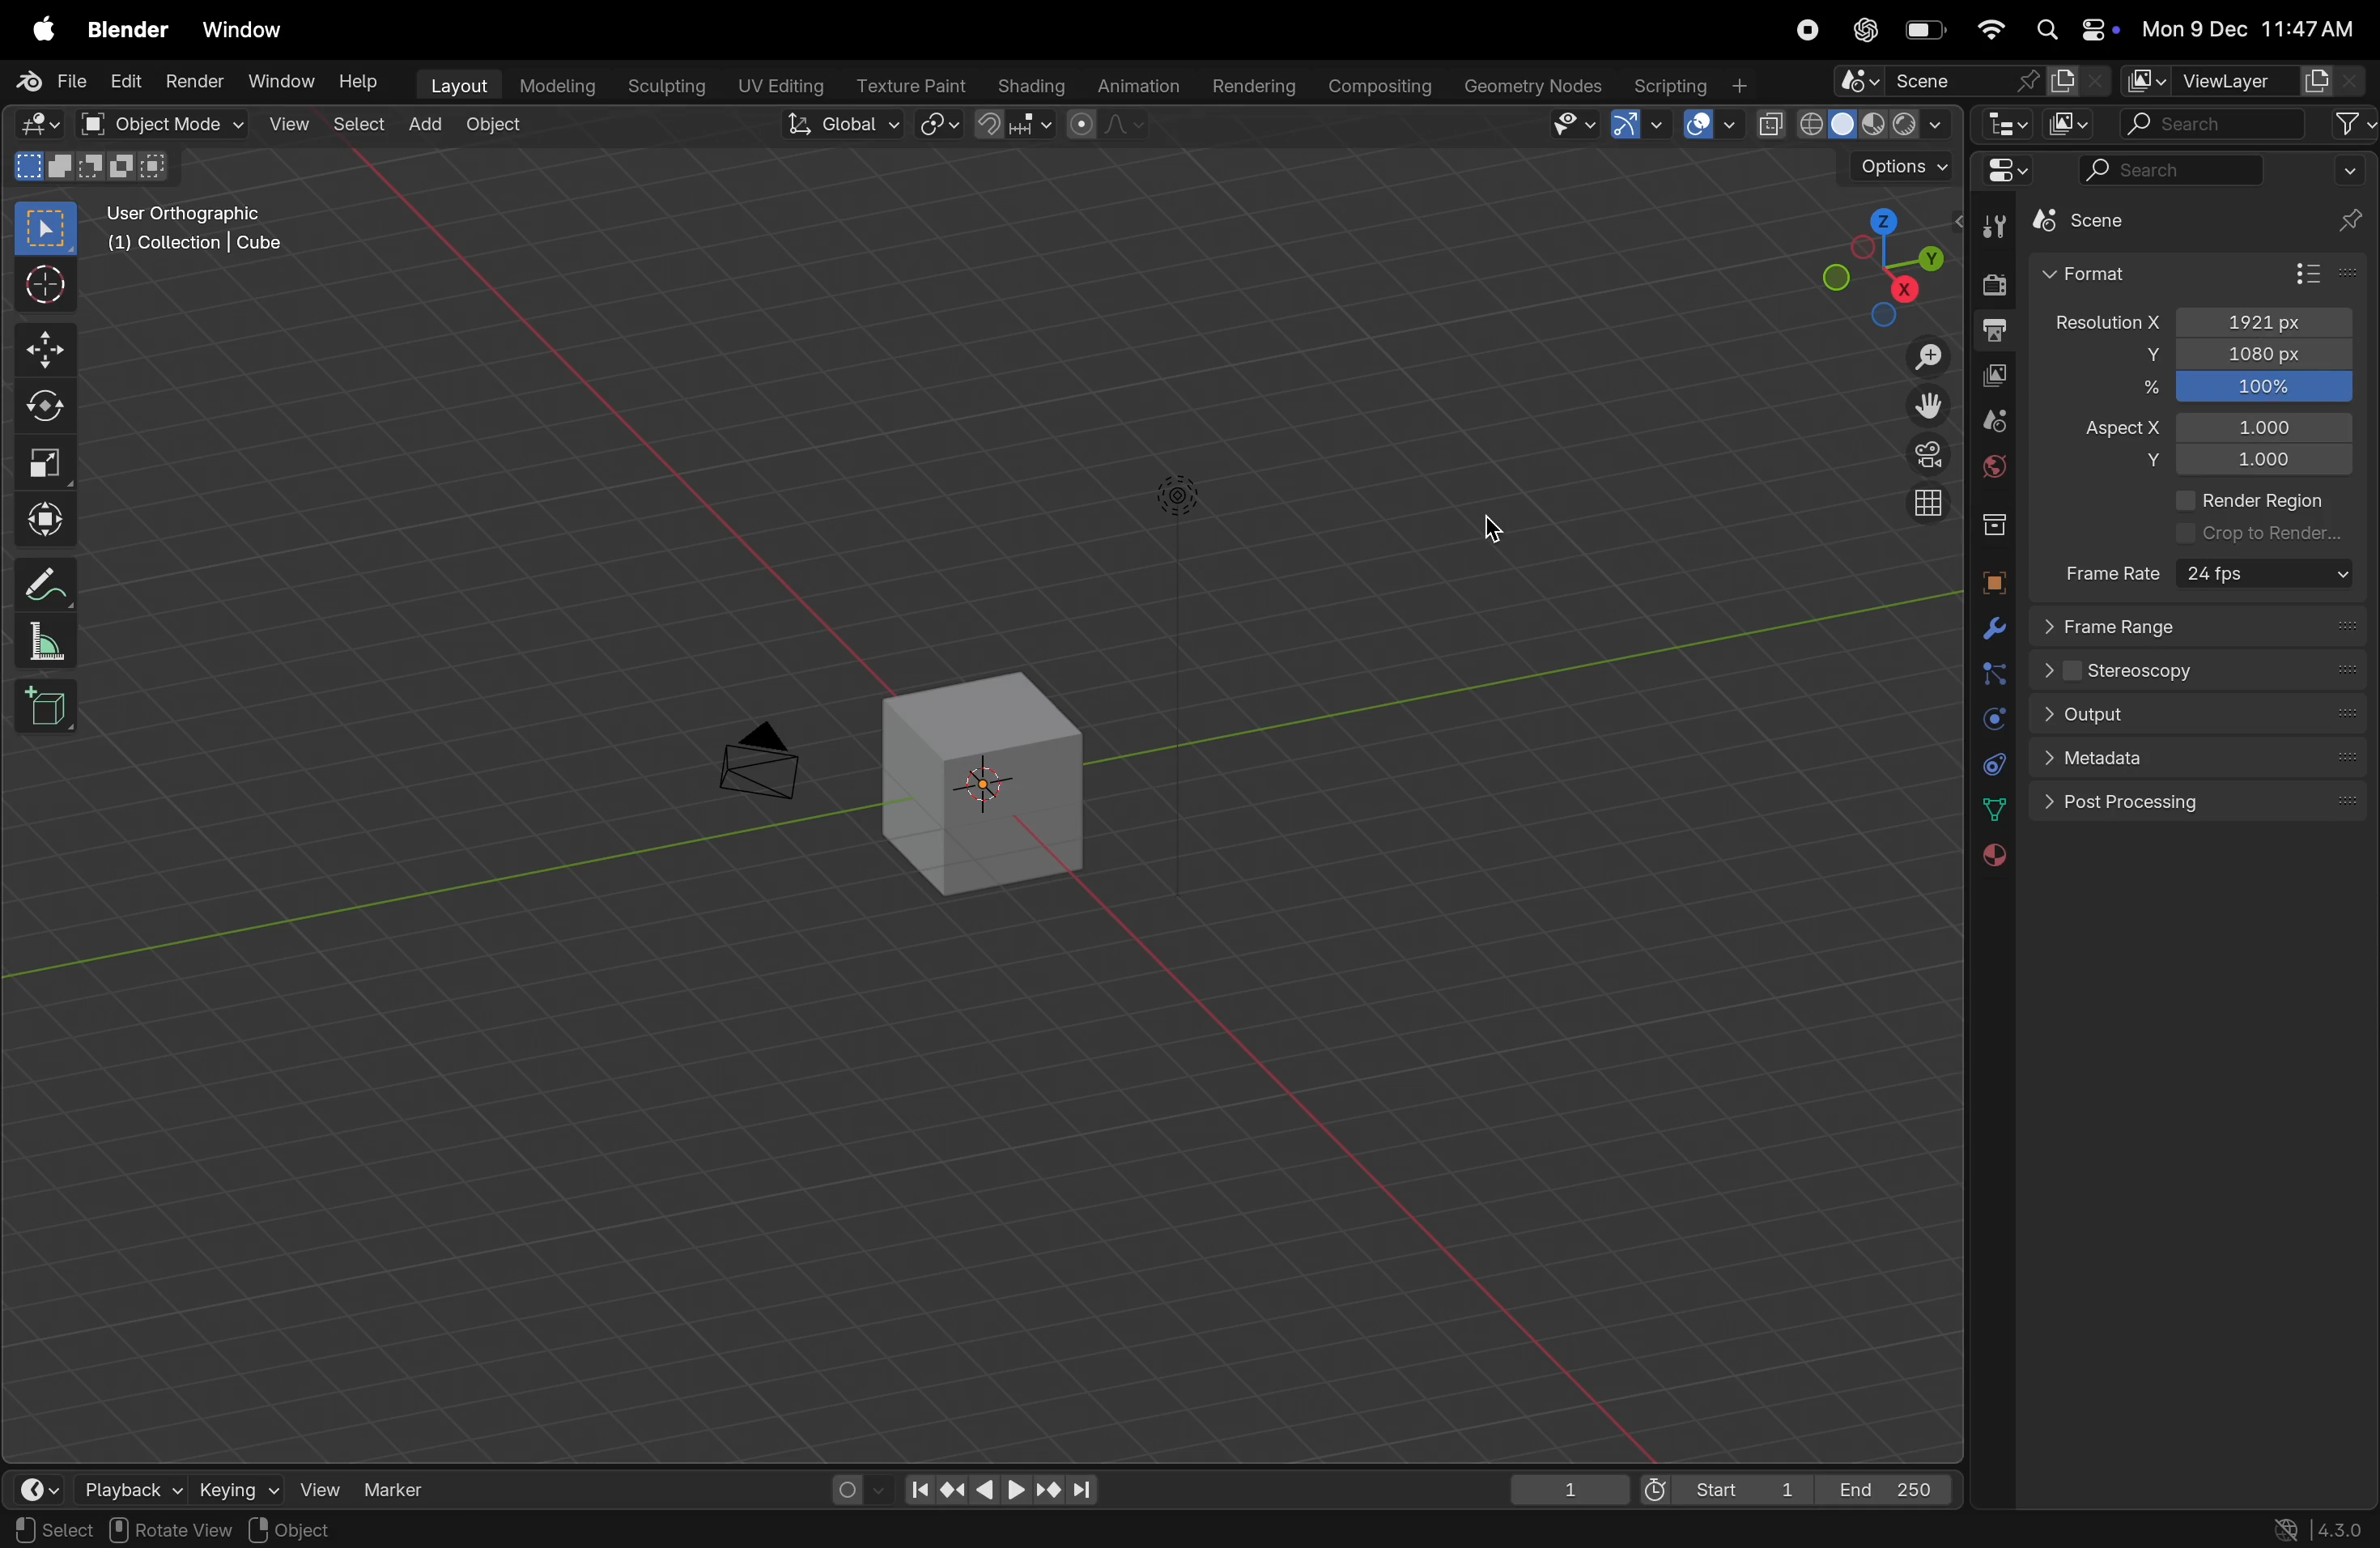  I want to click on %, so click(2141, 393).